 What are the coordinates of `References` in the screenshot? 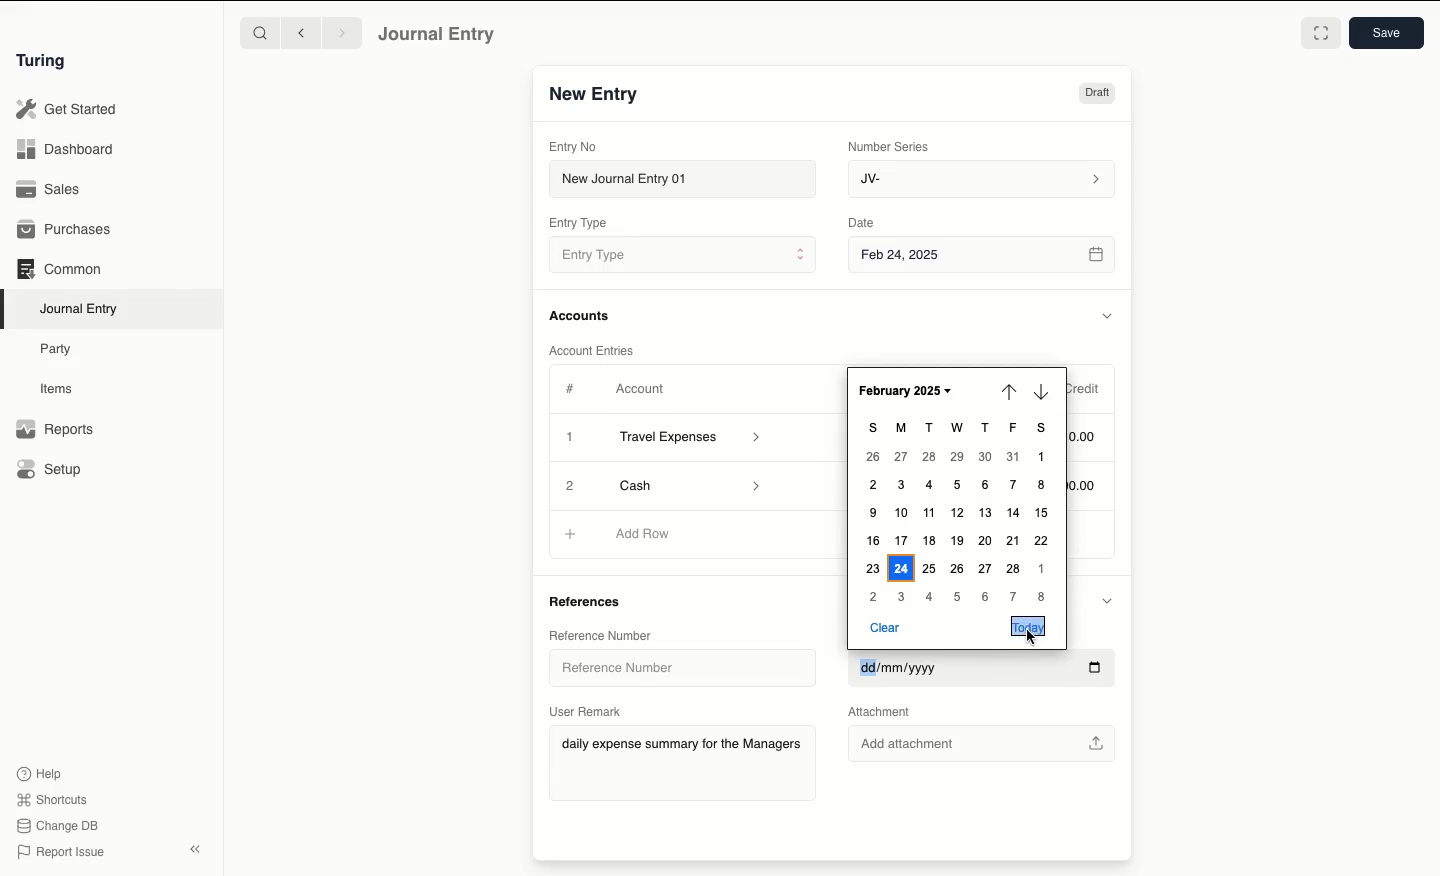 It's located at (592, 600).